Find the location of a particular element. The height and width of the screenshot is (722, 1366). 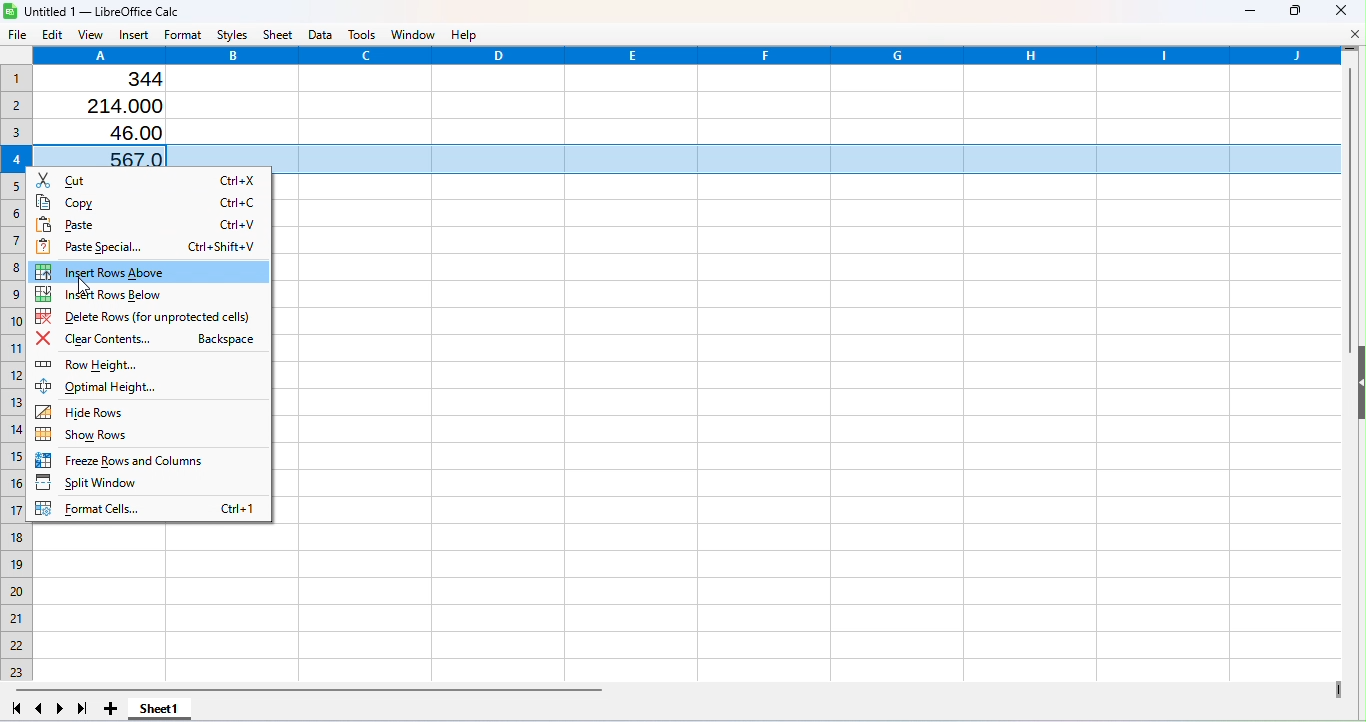

214.000 is located at coordinates (119, 105).